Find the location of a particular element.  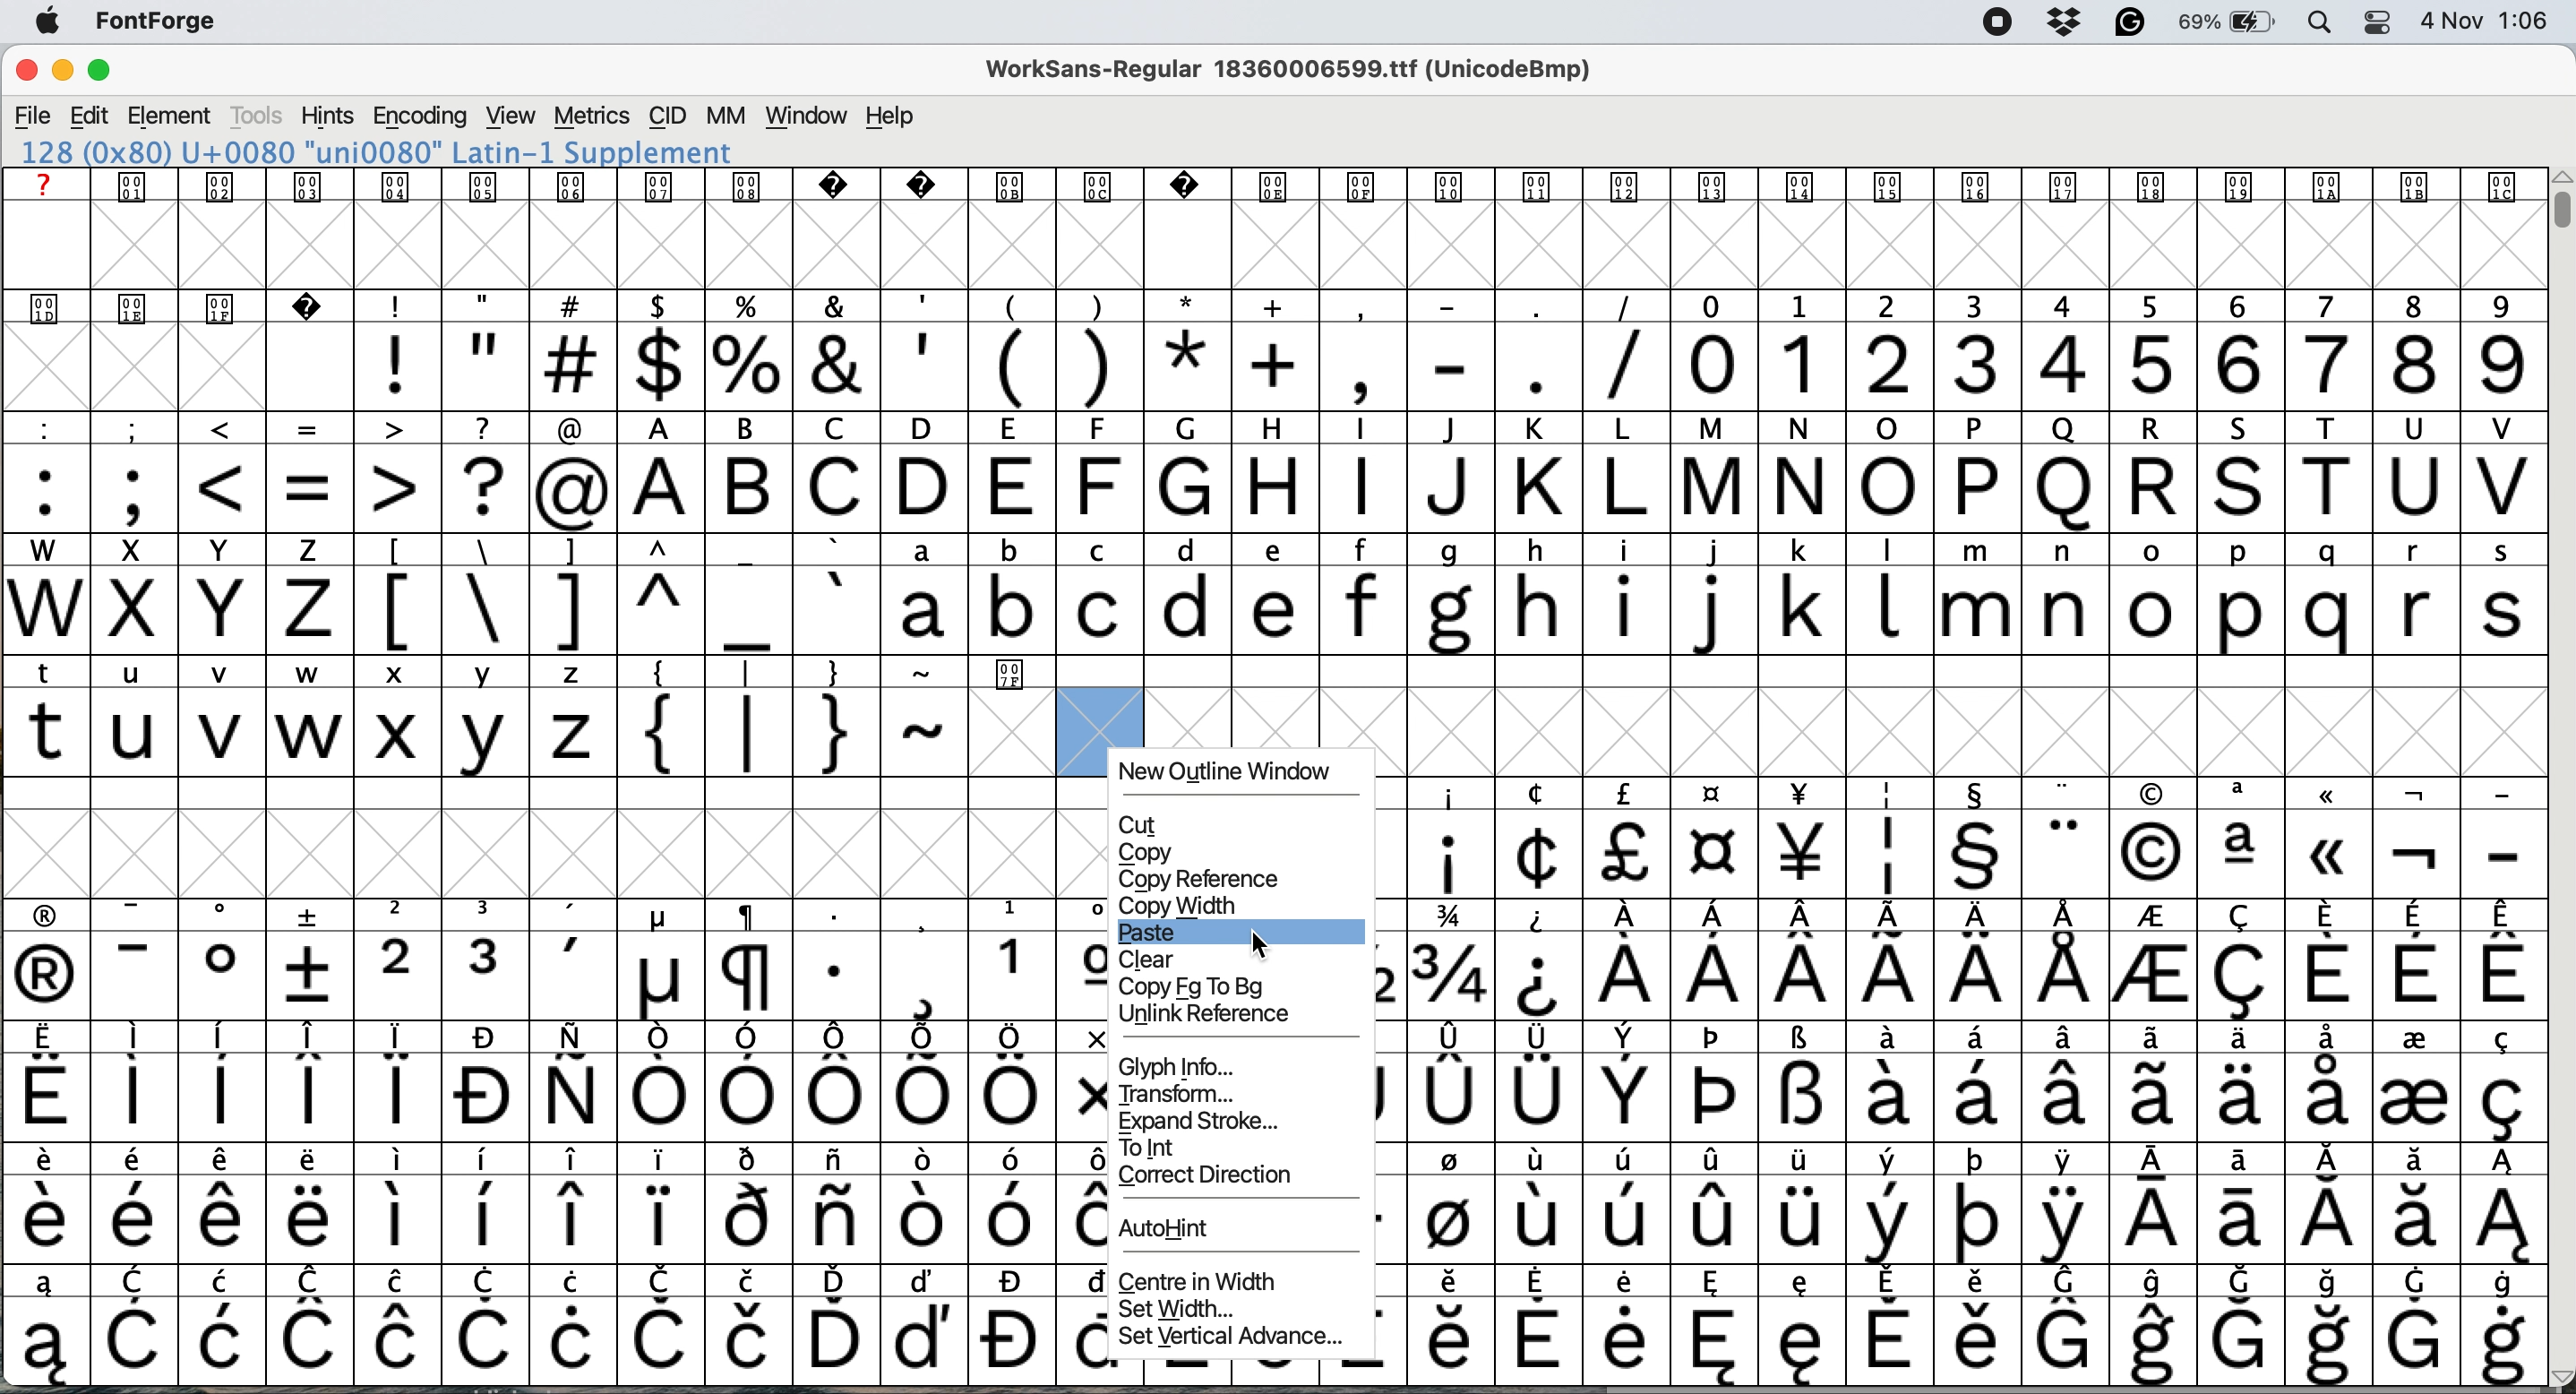

SPECIAL CHARACTERS is located at coordinates (1971, 789).